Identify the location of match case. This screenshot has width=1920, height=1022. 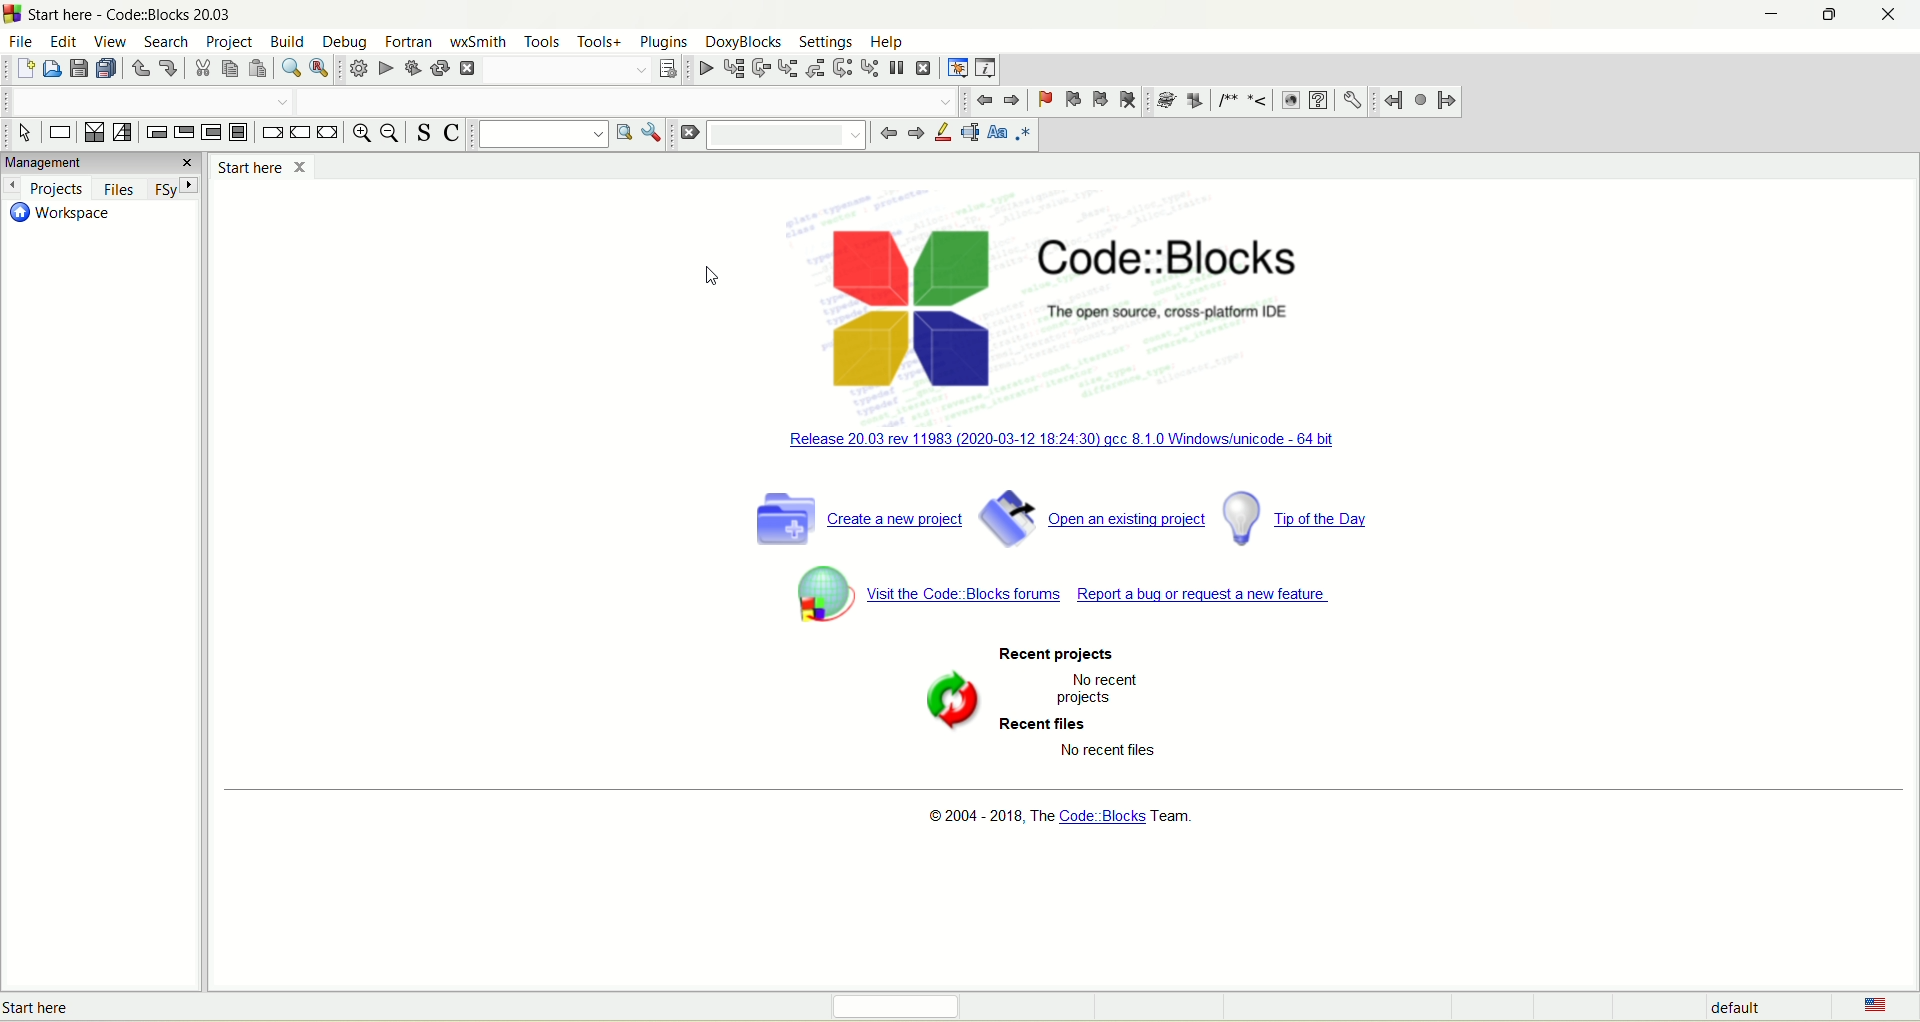
(997, 133).